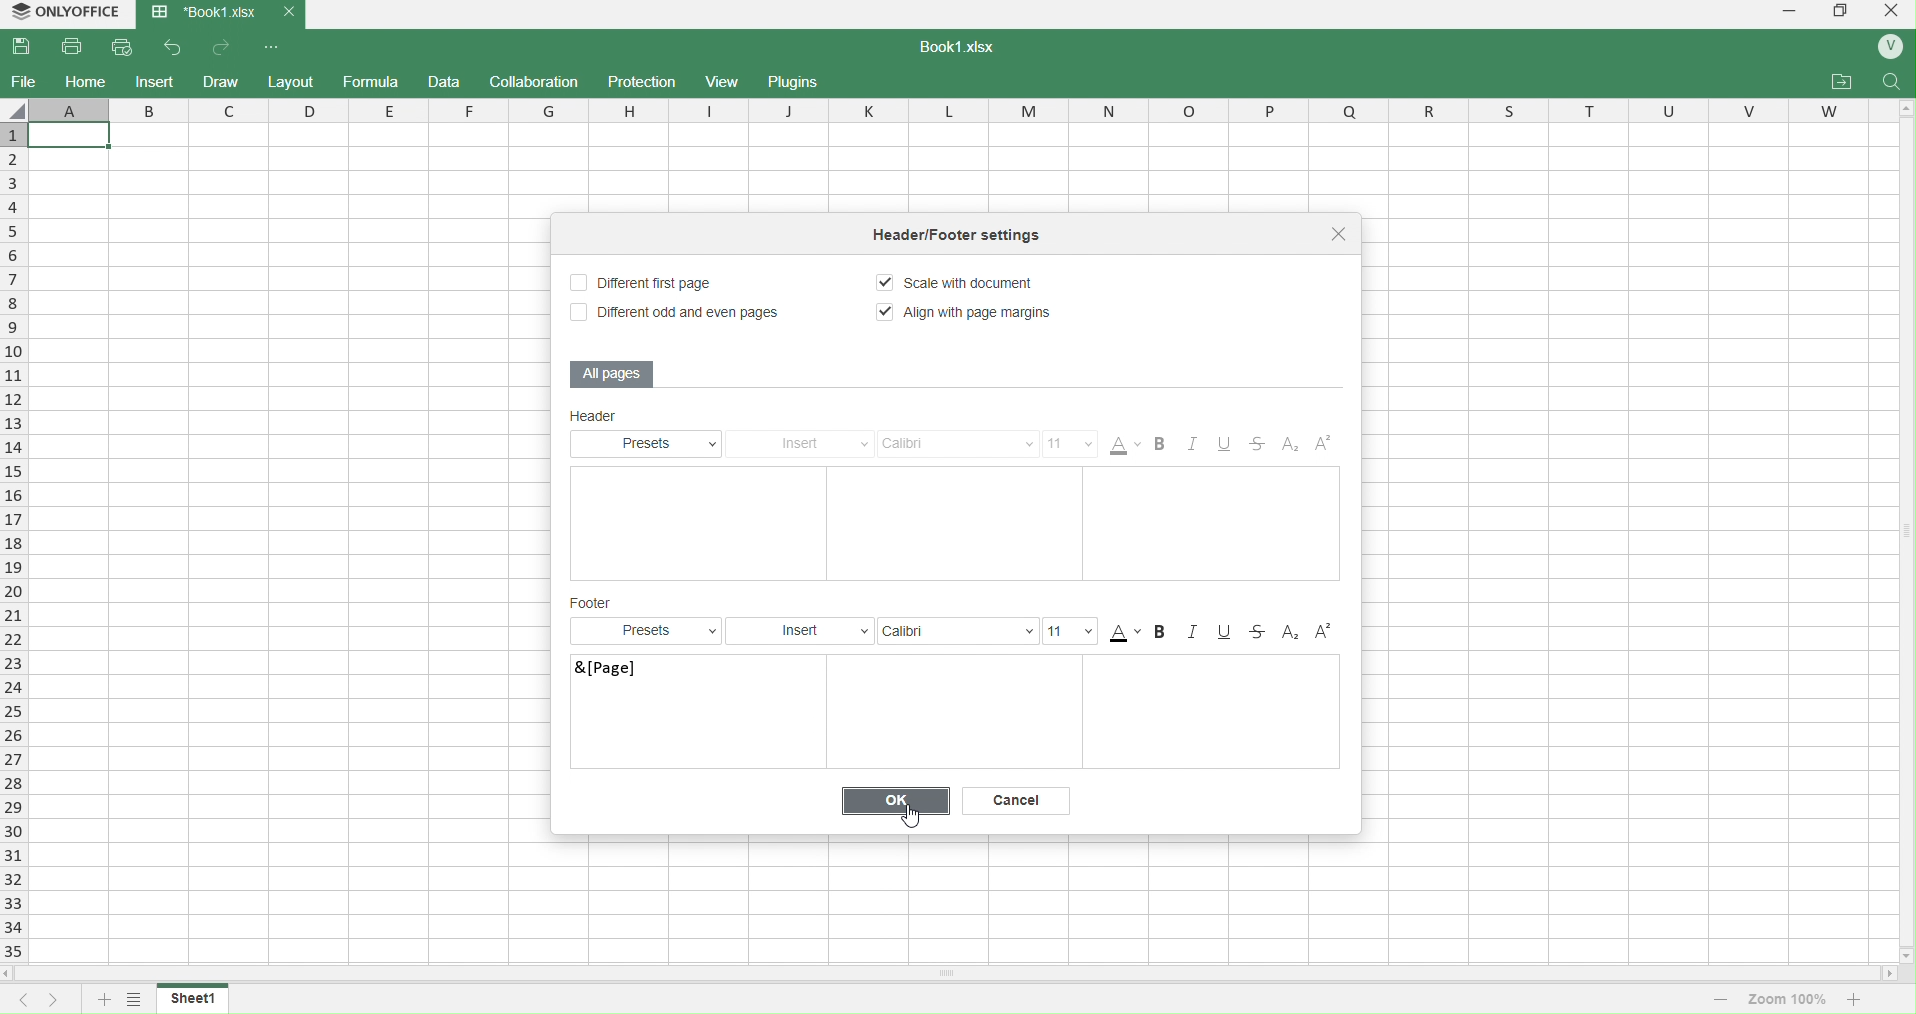  What do you see at coordinates (1087, 713) in the screenshot?
I see `Text Boxes` at bounding box center [1087, 713].